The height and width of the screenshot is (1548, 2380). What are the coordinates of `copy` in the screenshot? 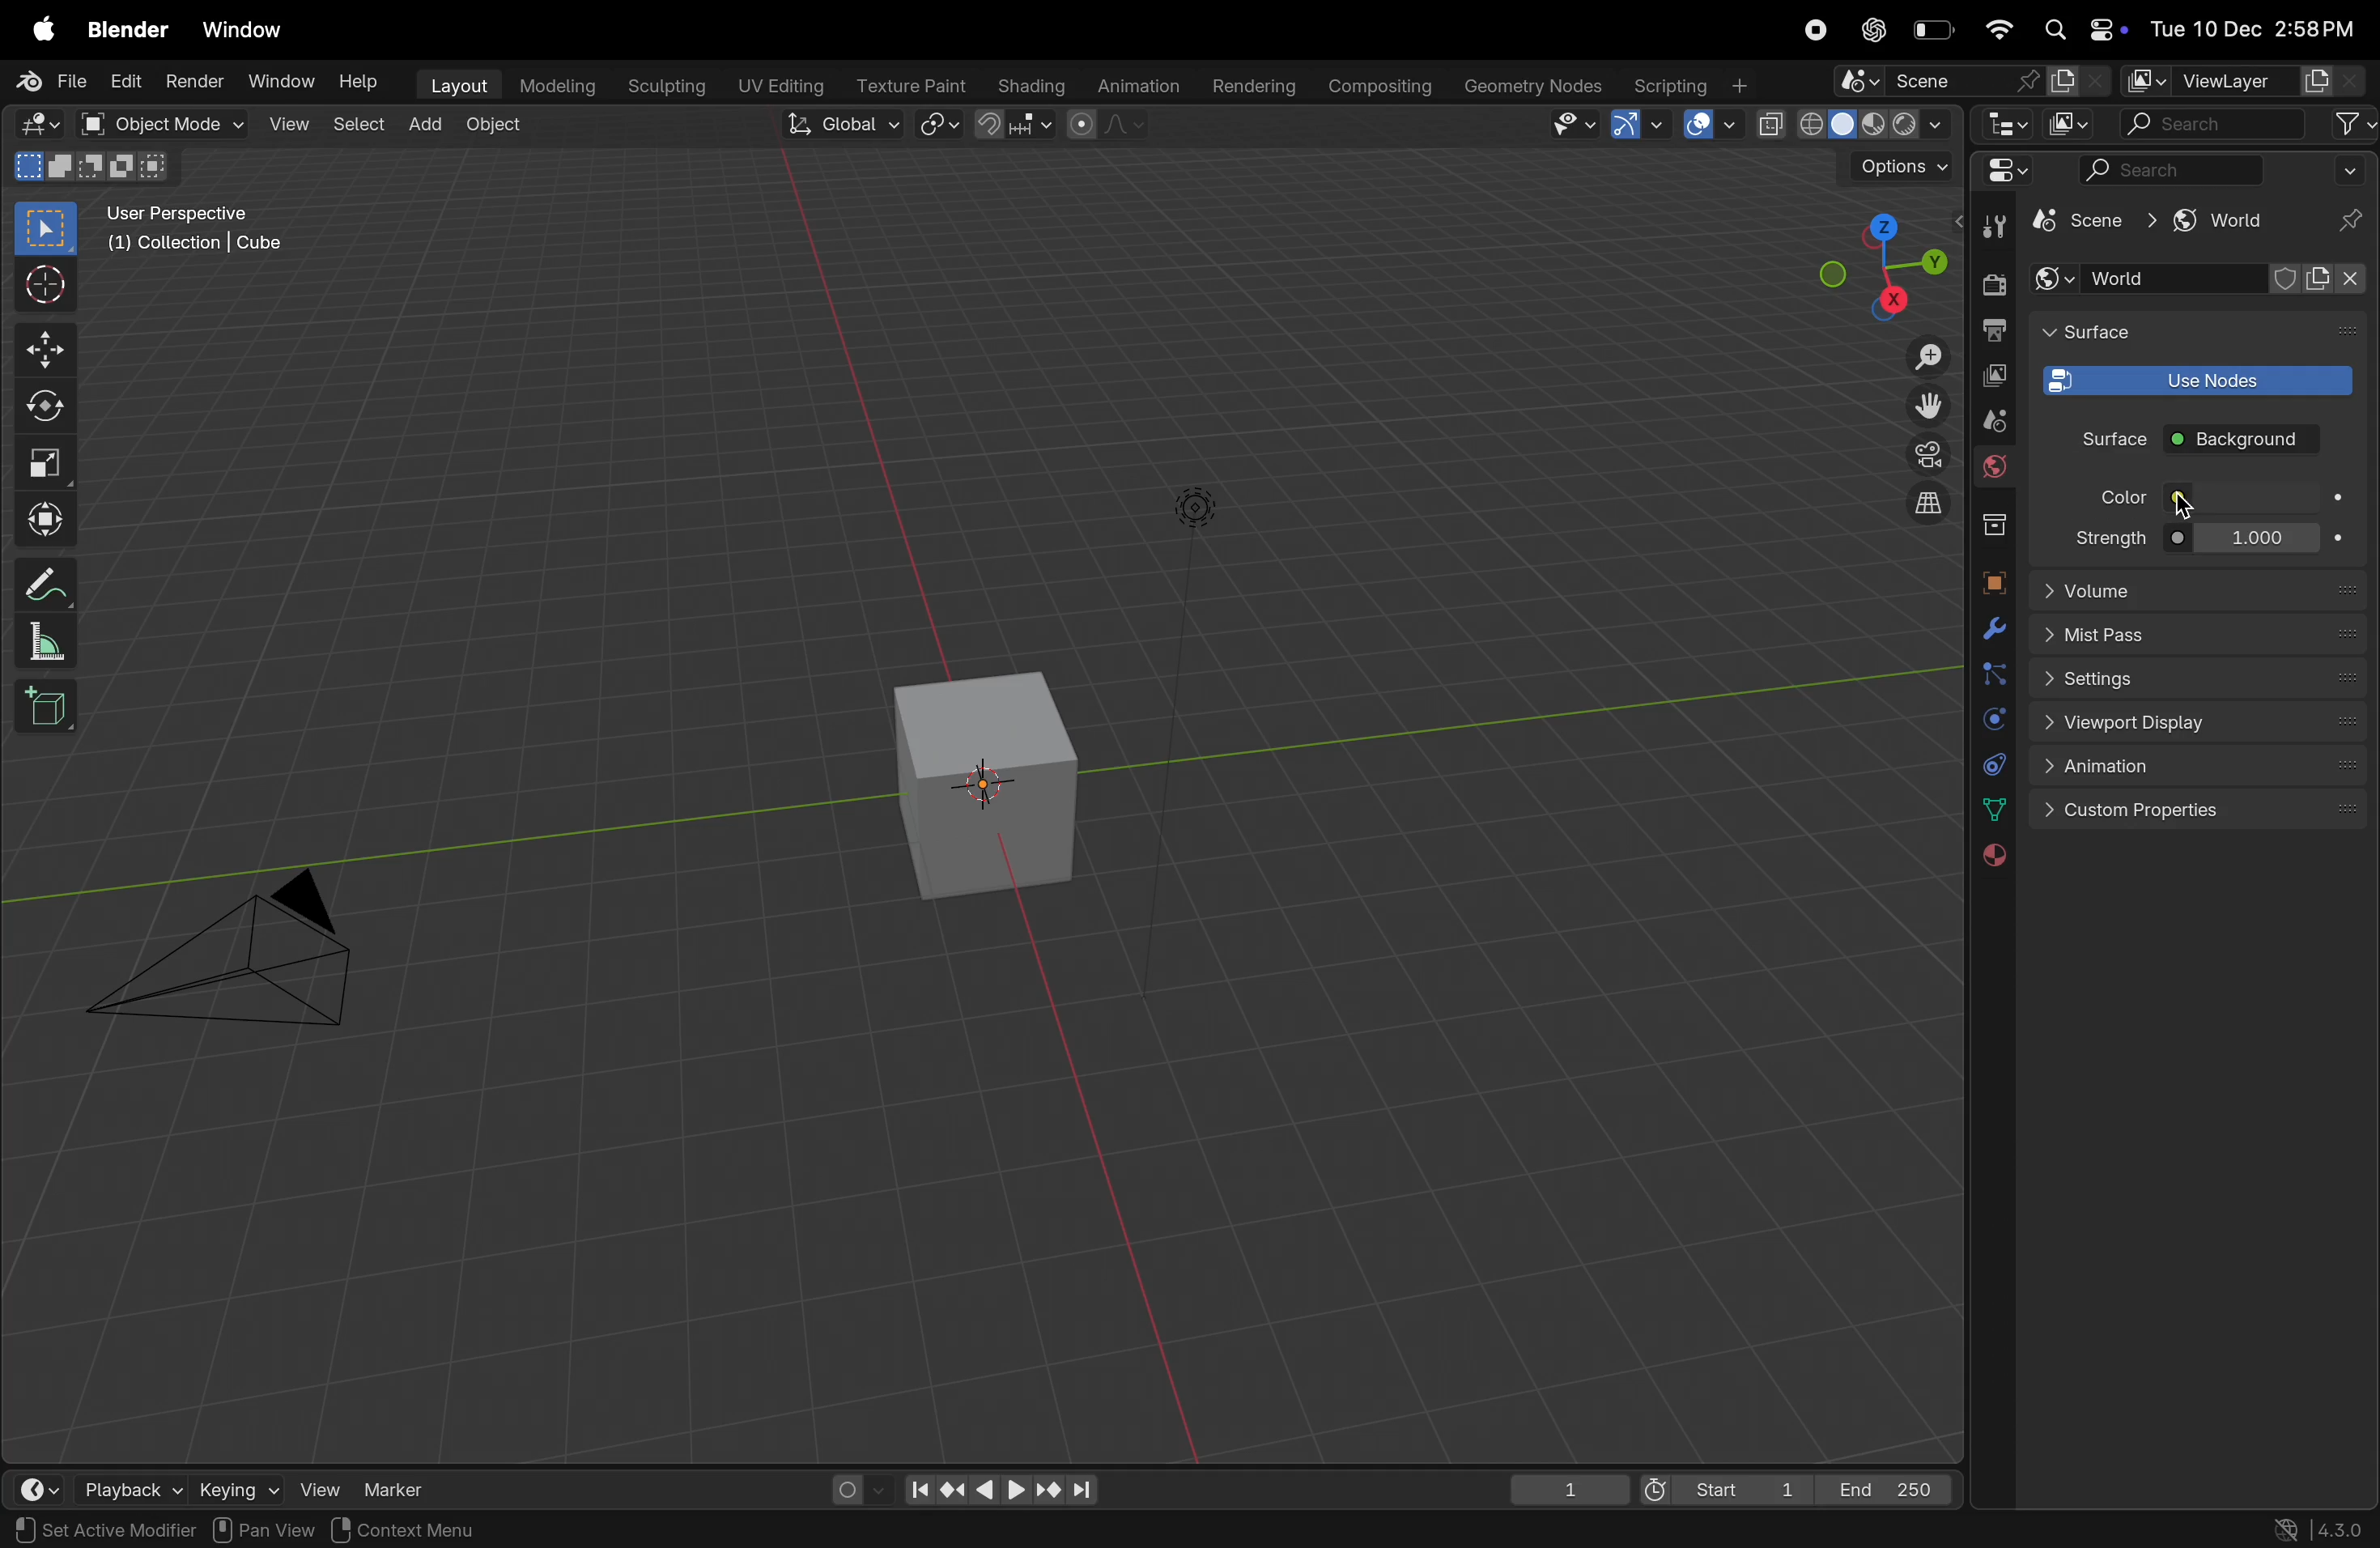 It's located at (1994, 377).